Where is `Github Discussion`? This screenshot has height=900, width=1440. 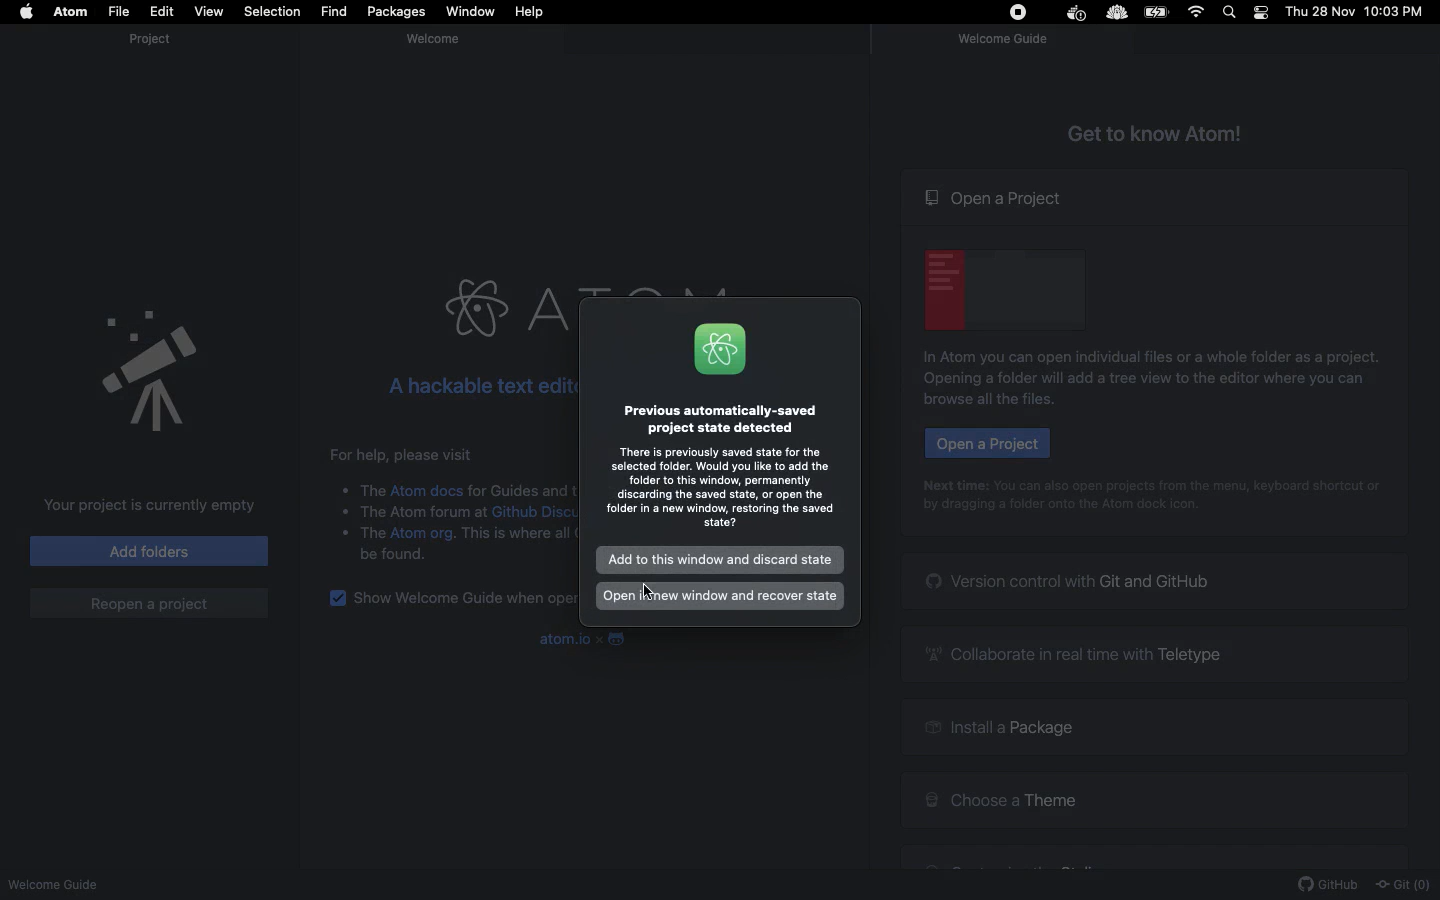
Github Discussion is located at coordinates (535, 514).